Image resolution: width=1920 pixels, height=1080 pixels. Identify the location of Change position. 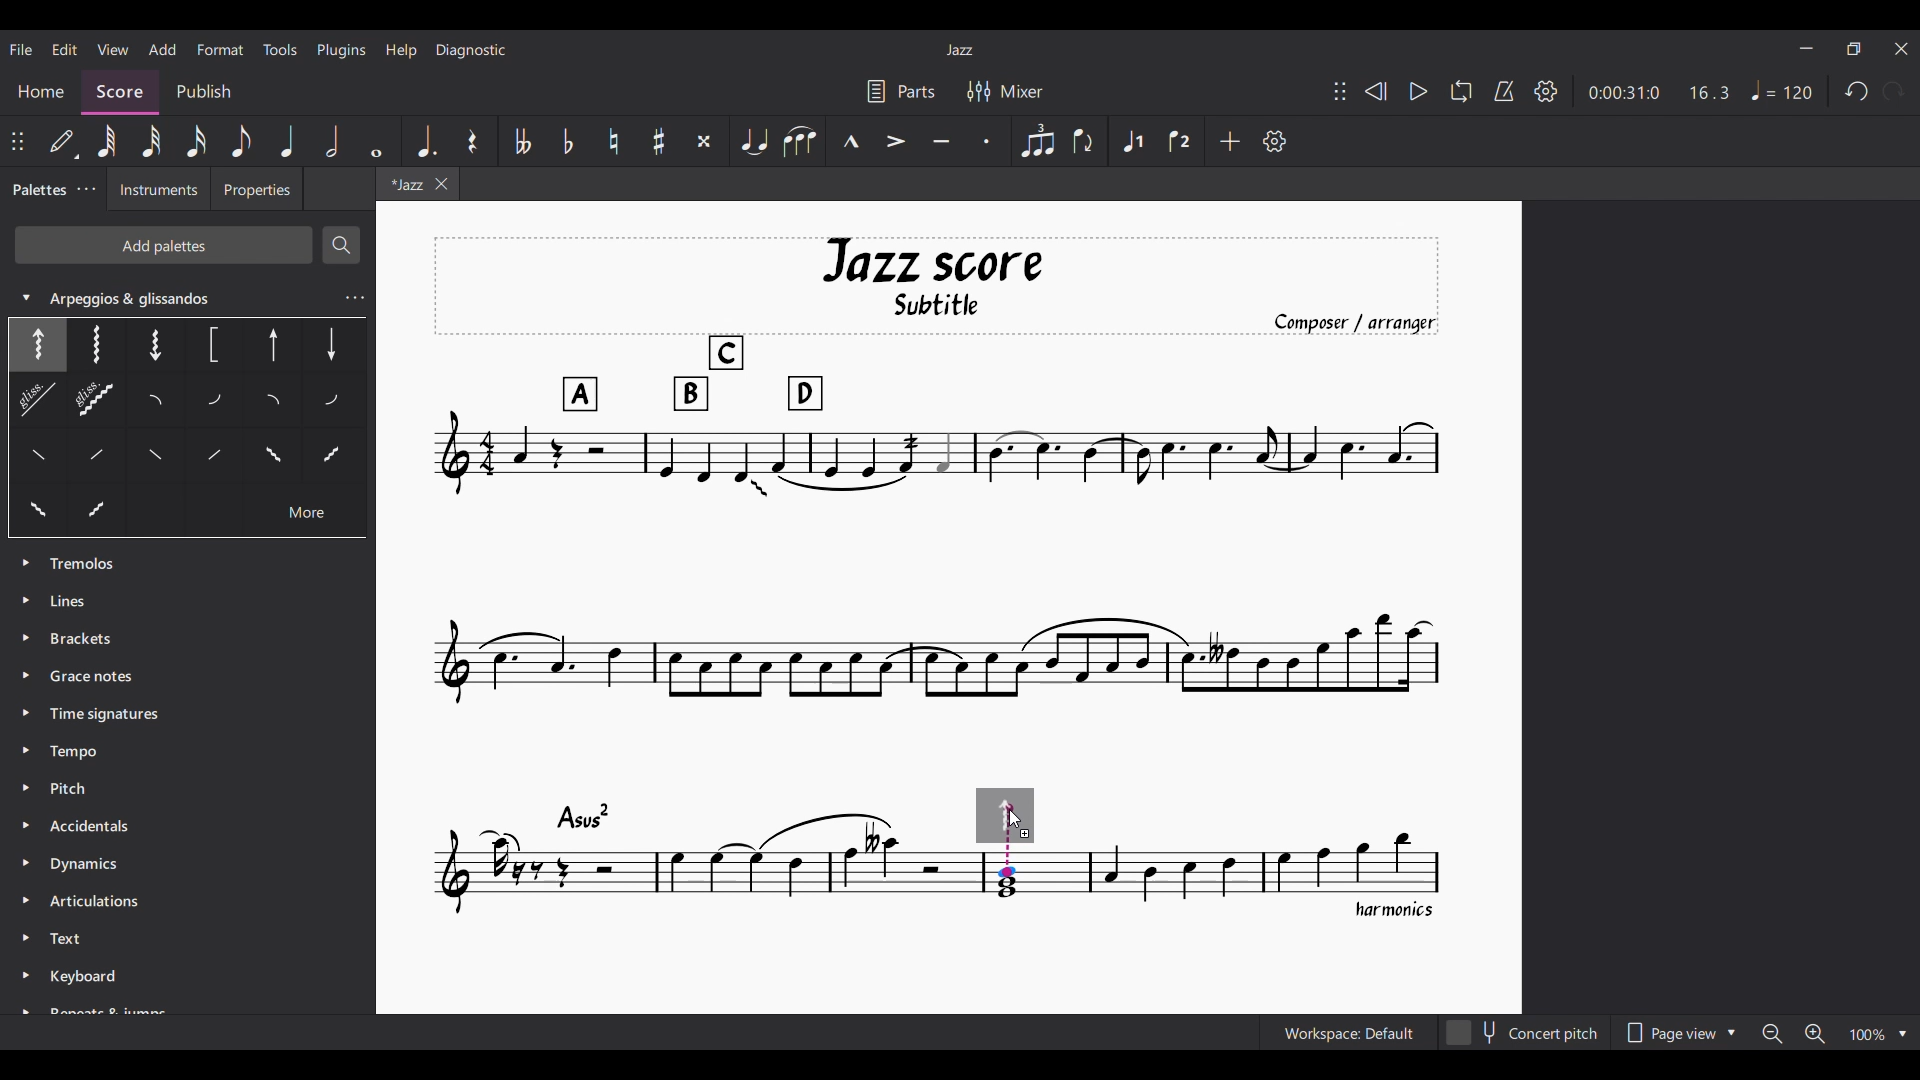
(17, 141).